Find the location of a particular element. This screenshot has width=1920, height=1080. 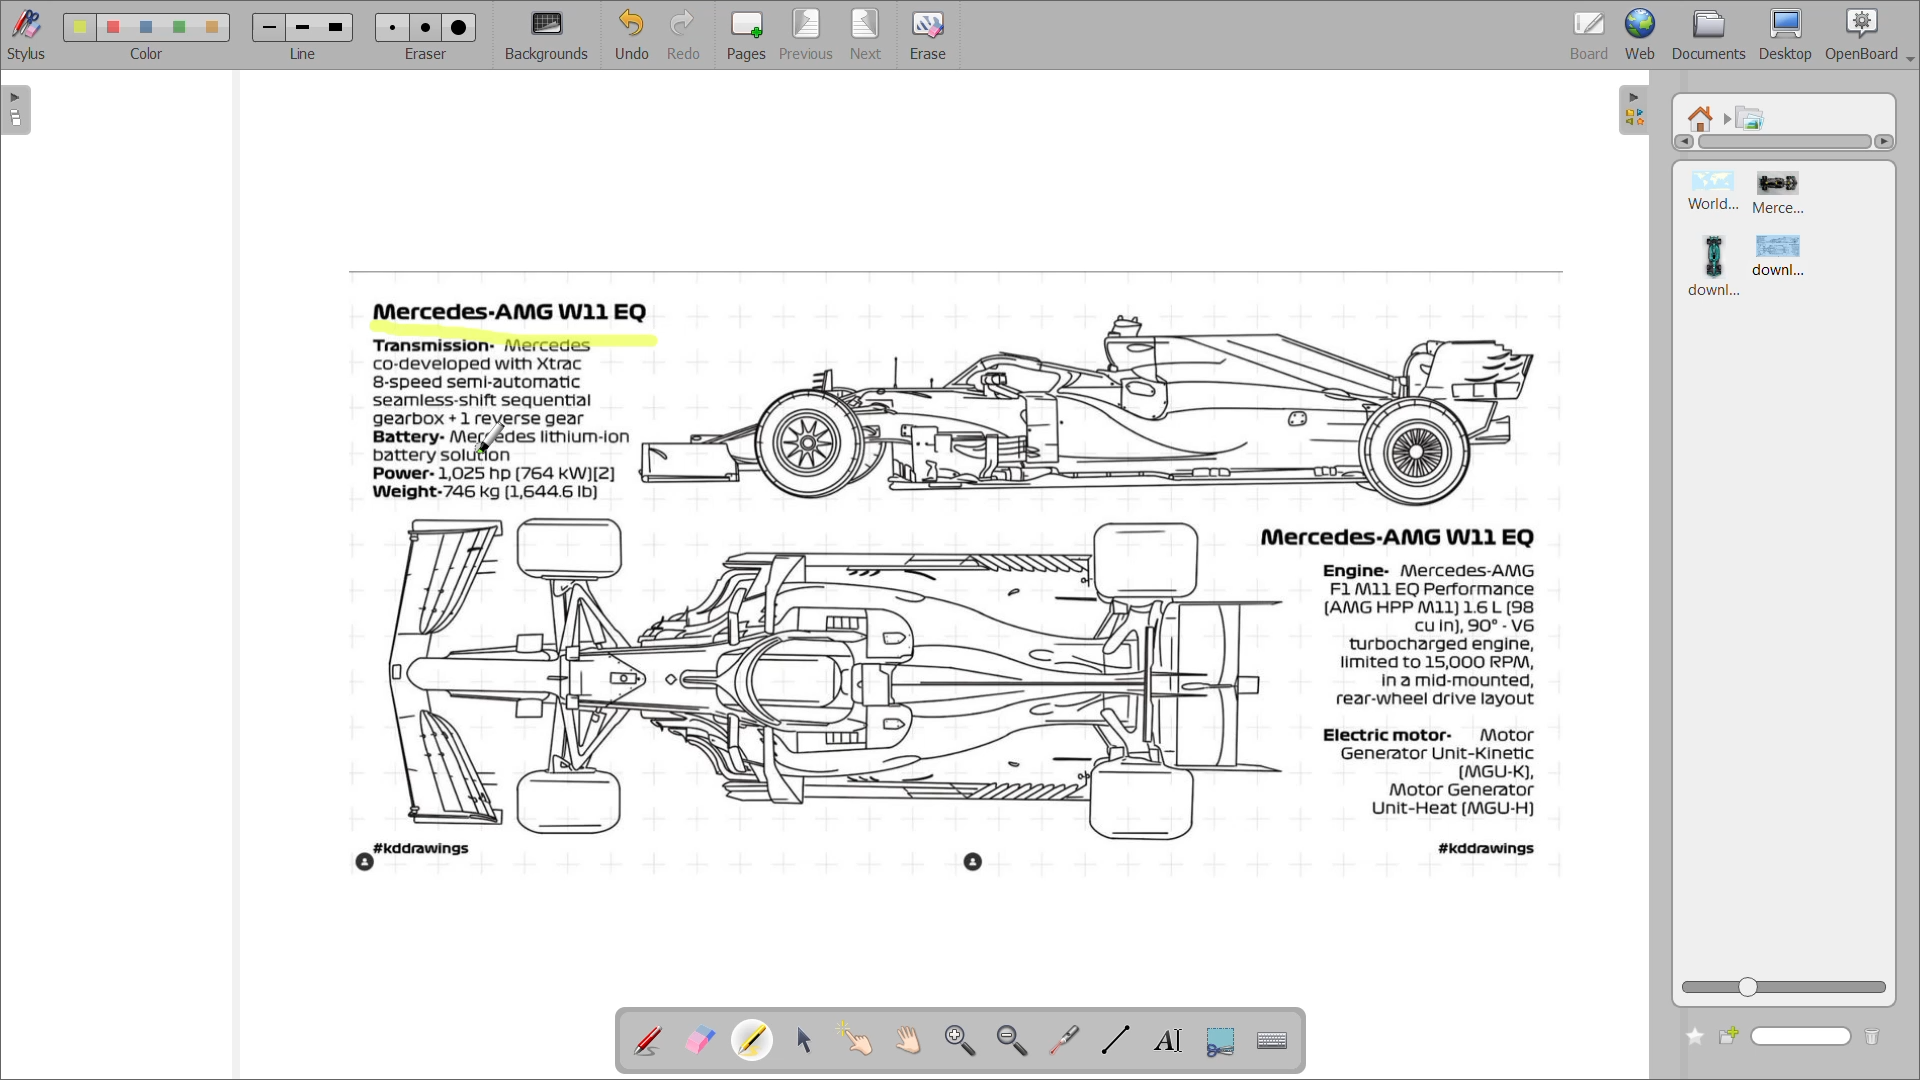

background is located at coordinates (550, 35).